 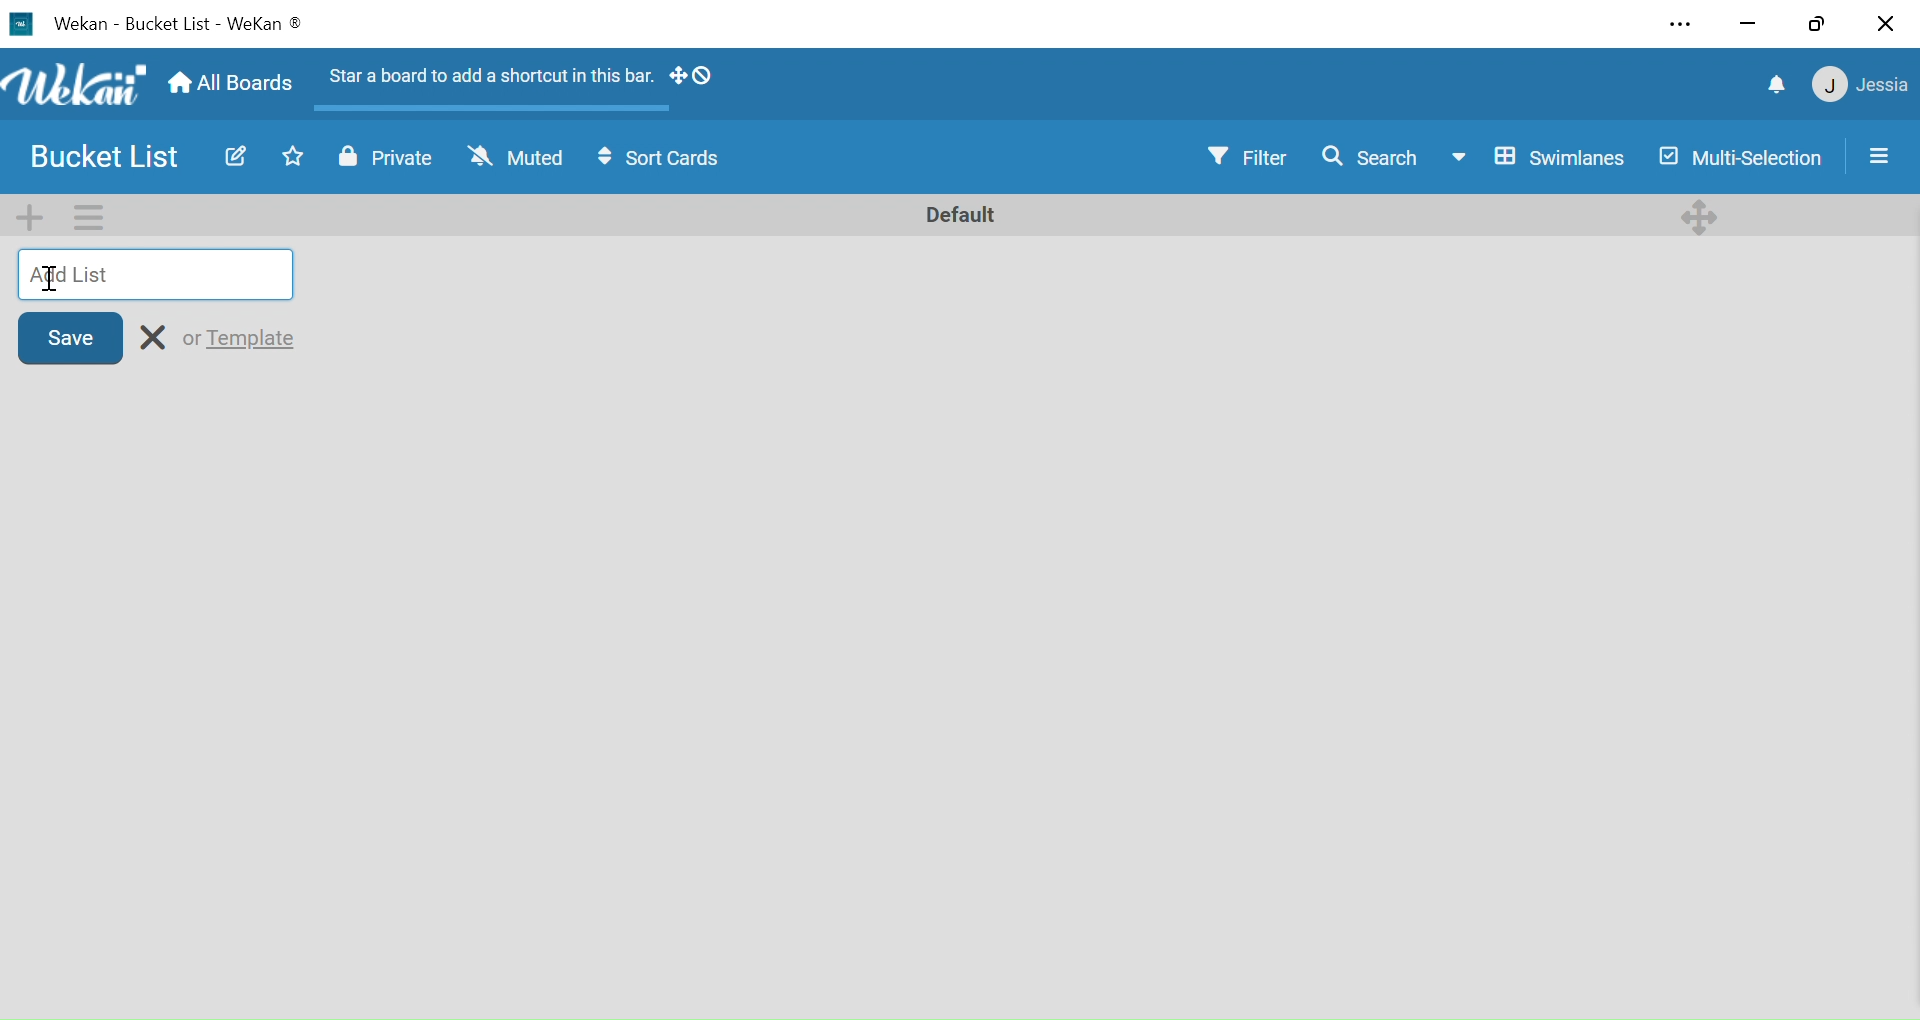 I want to click on multi-Selection, so click(x=1738, y=158).